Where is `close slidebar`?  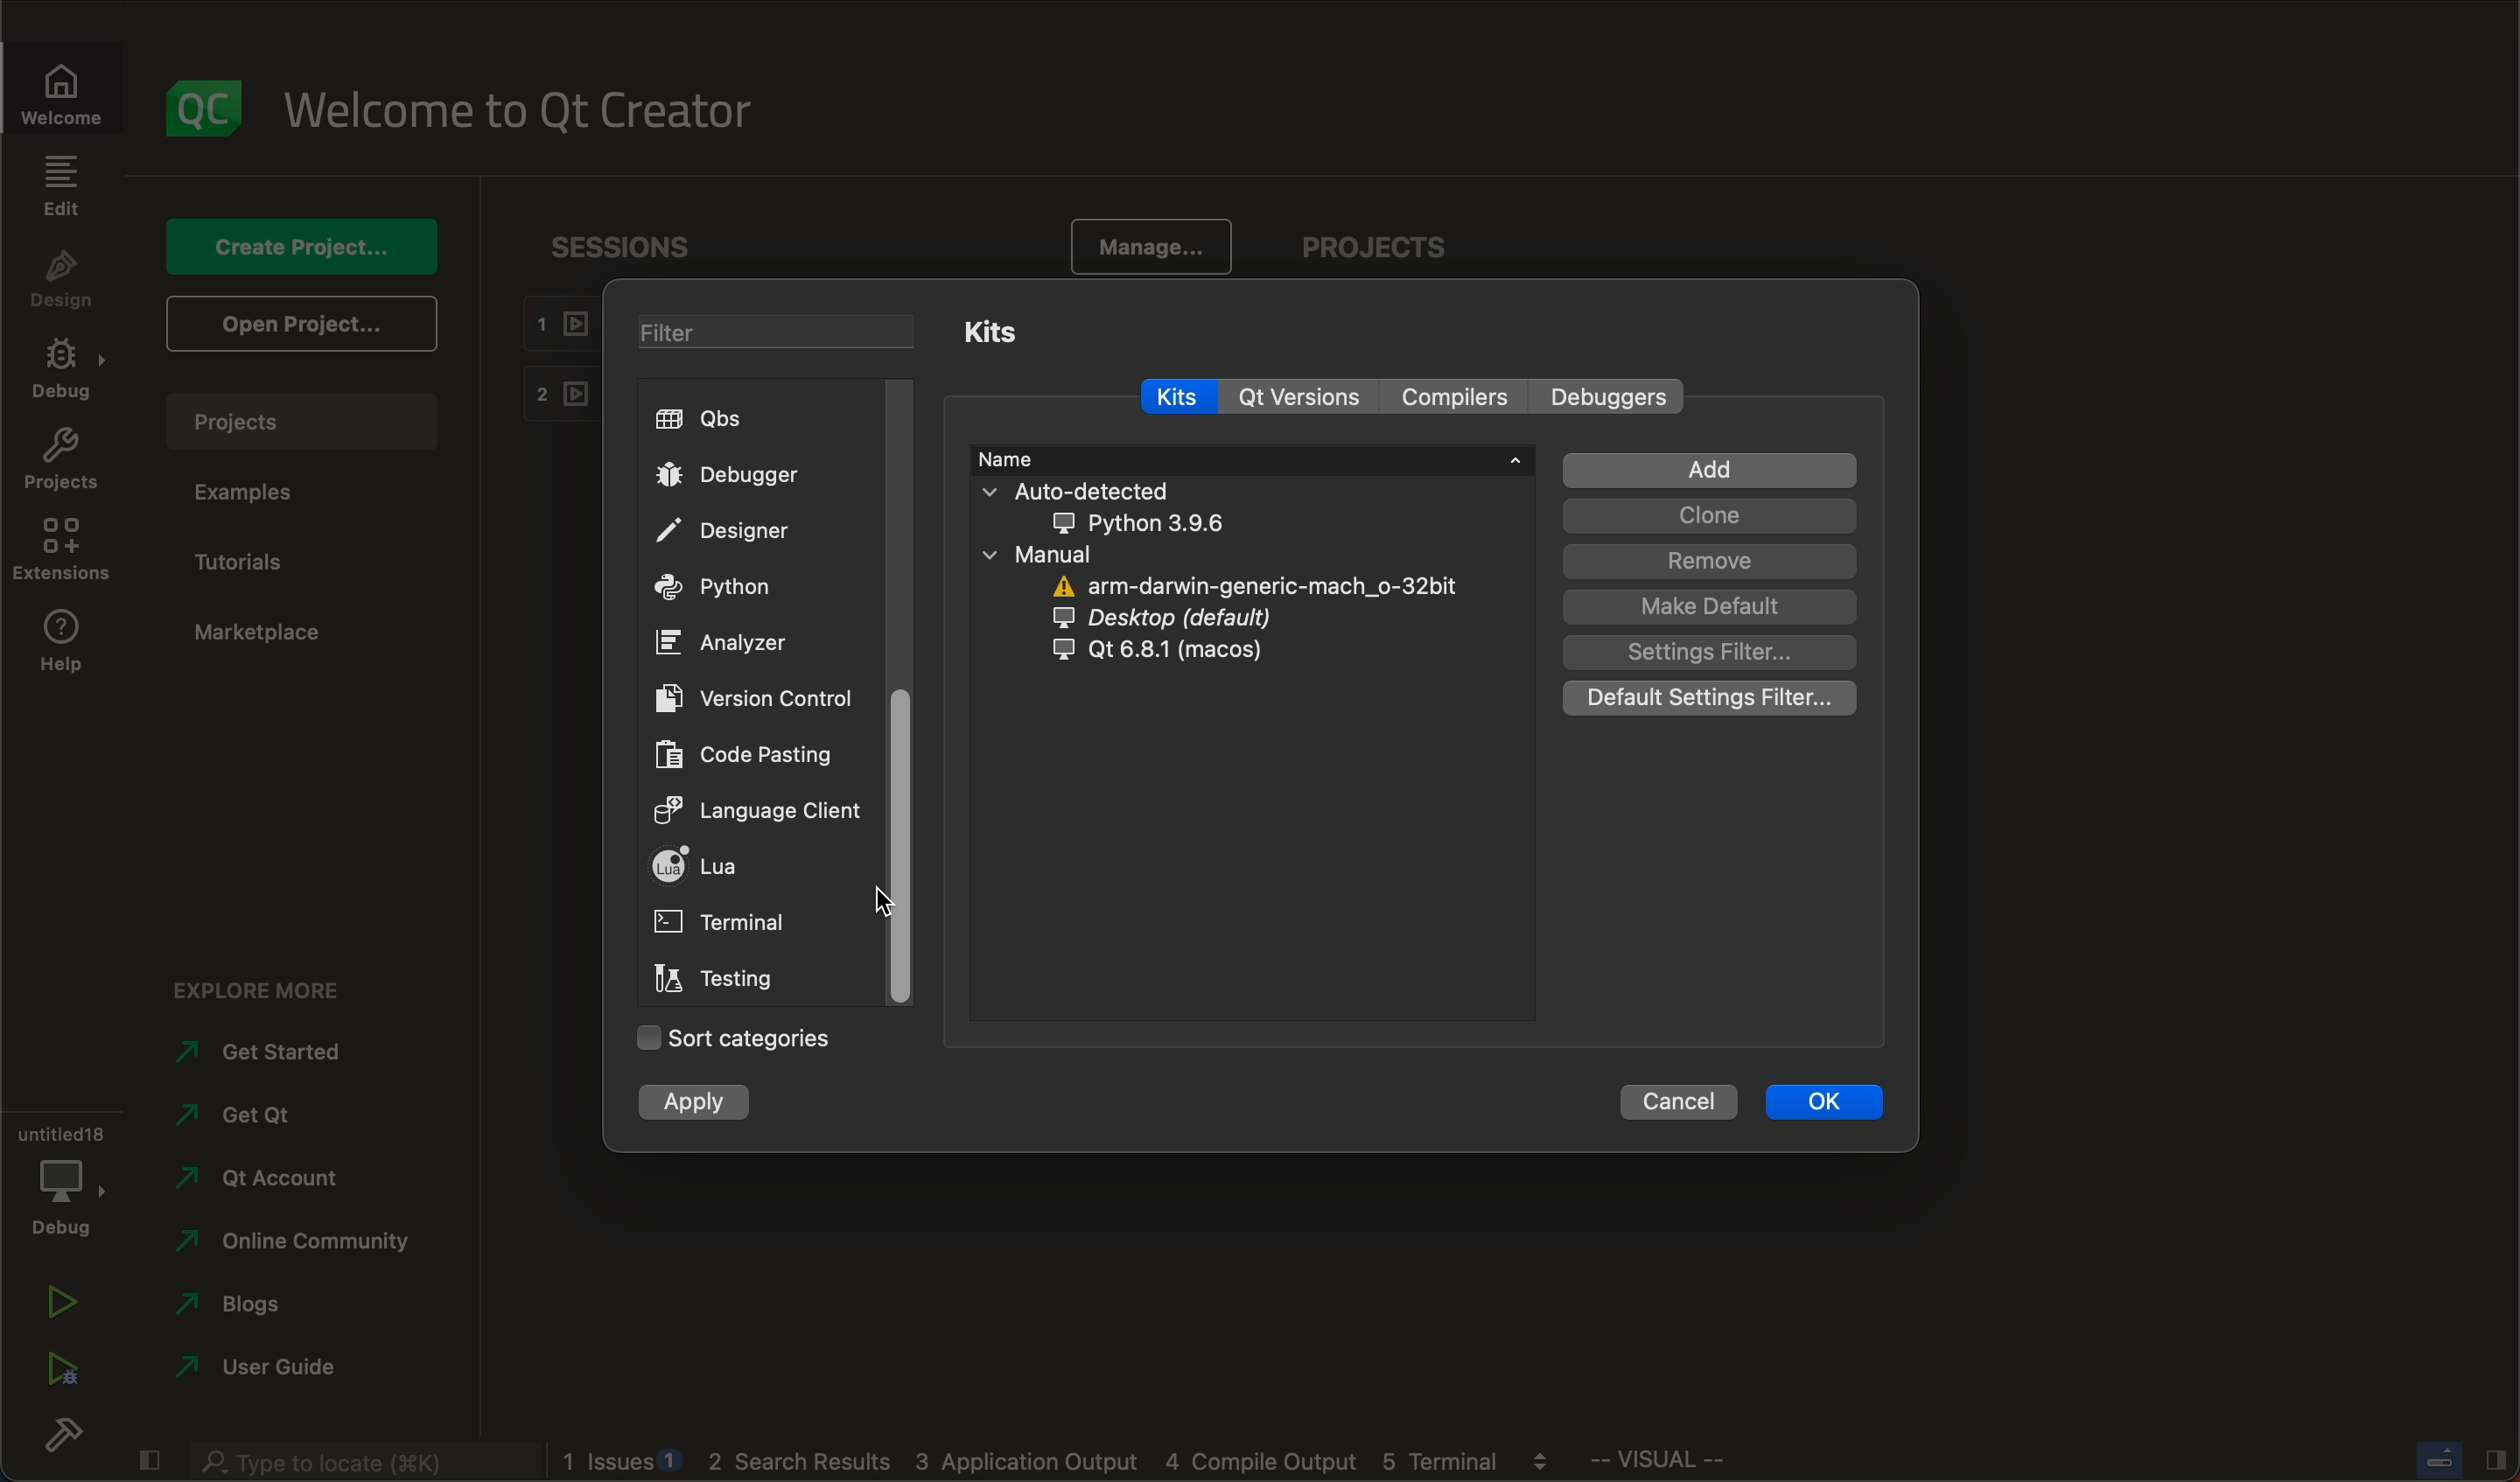 close slidebar is located at coordinates (149, 1460).